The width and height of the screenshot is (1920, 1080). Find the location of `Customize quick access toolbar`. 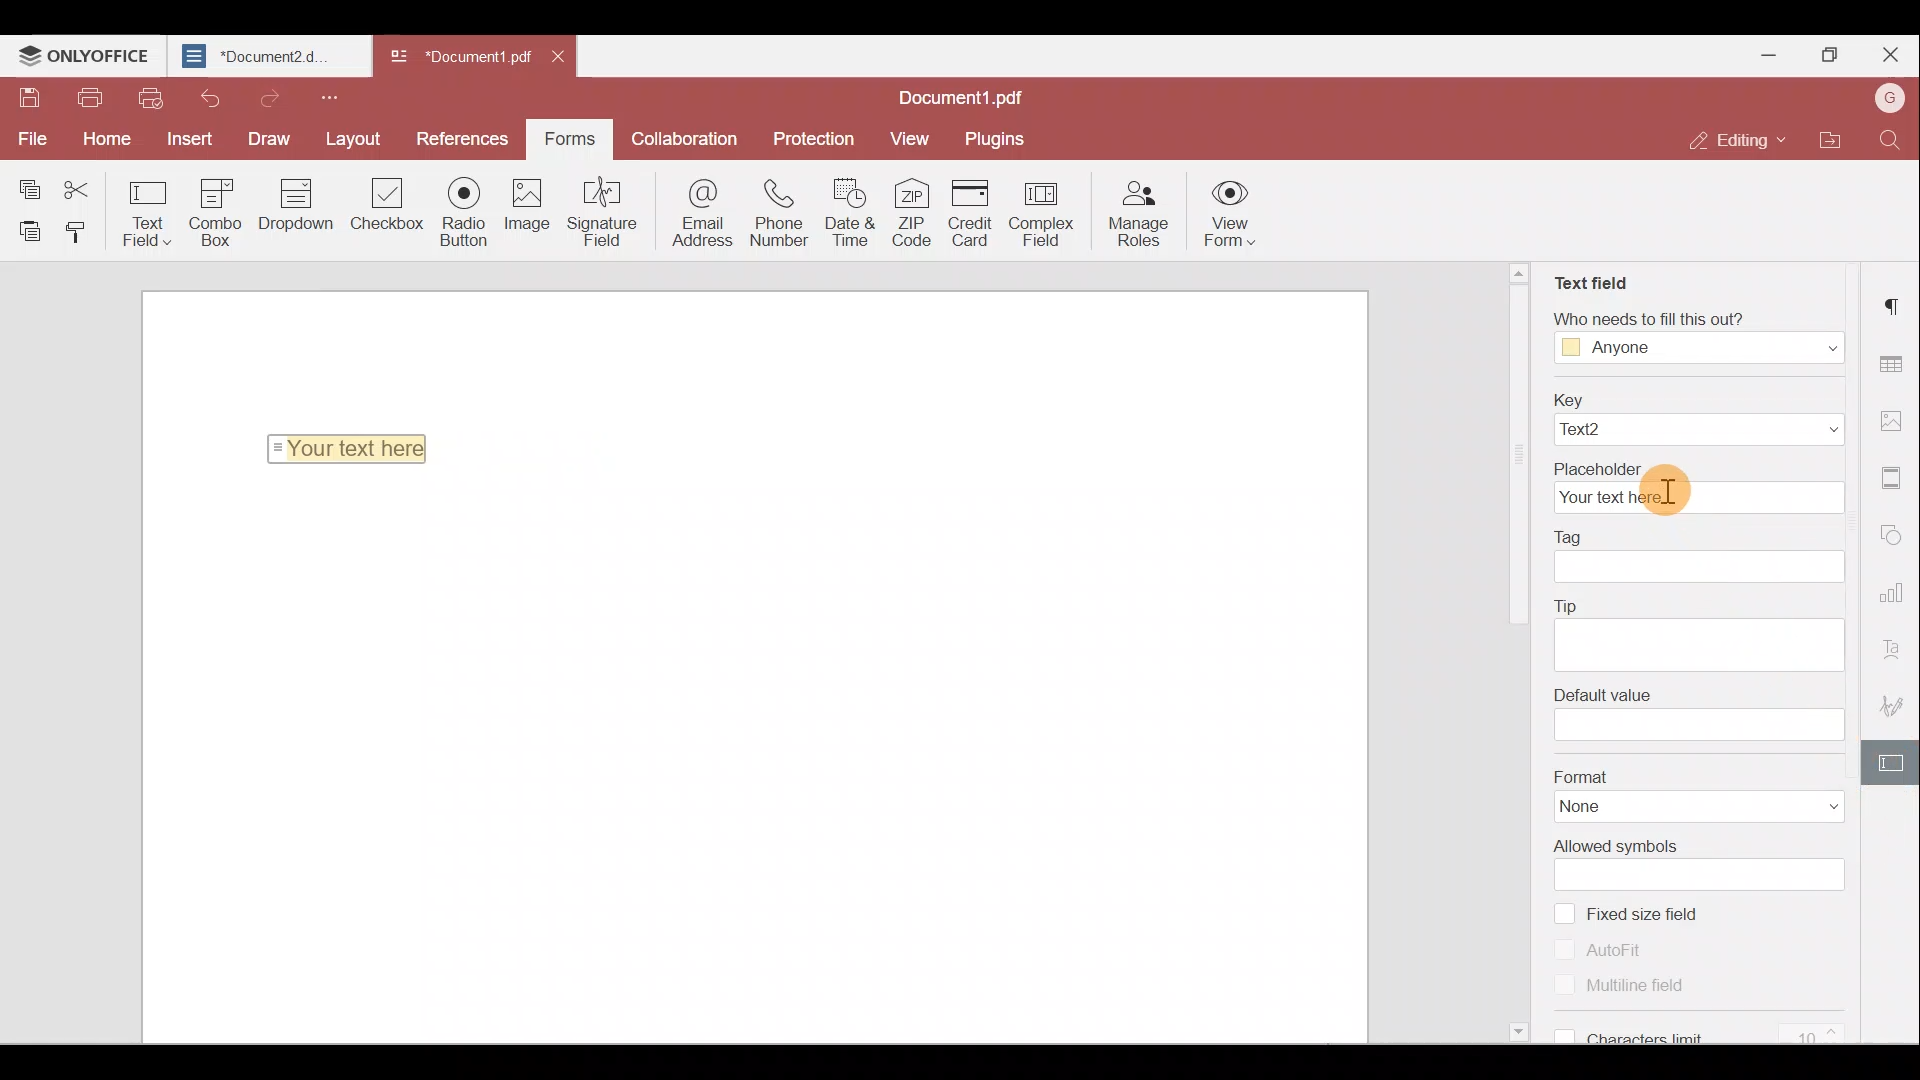

Customize quick access toolbar is located at coordinates (336, 96).